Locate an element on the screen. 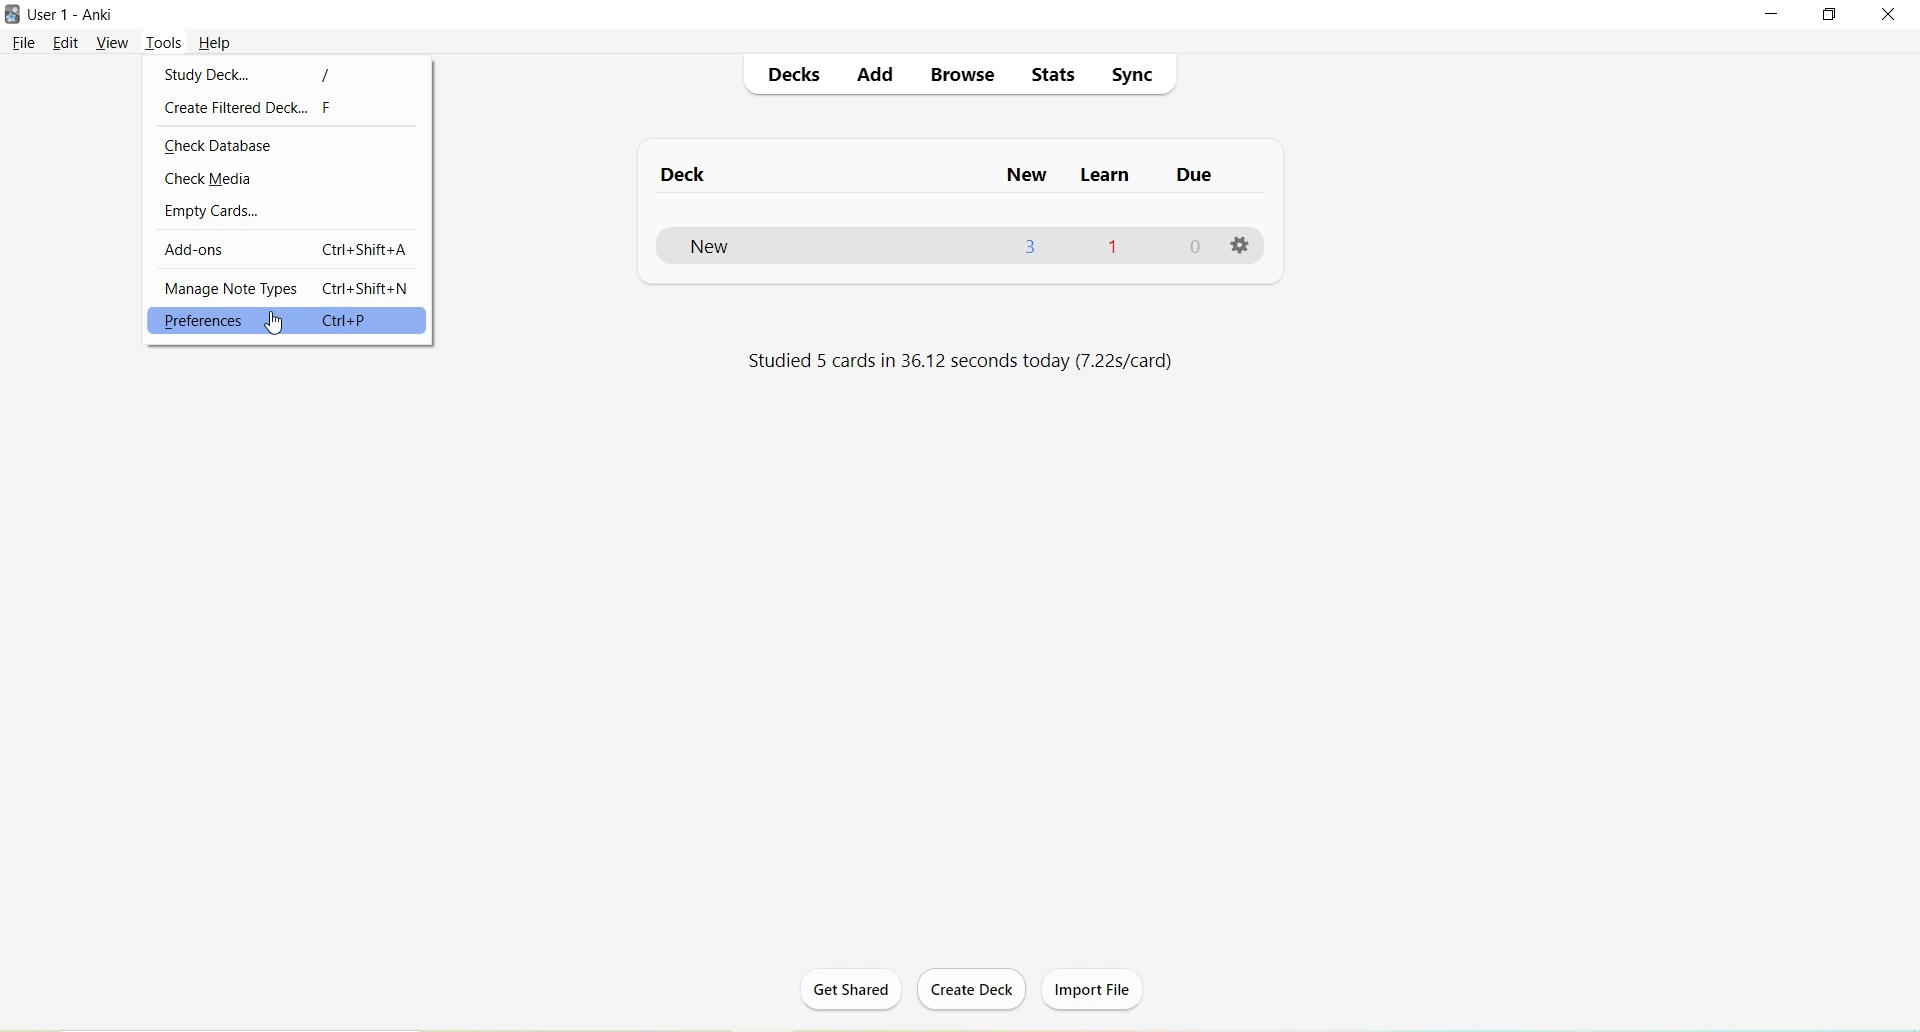 This screenshot has width=1920, height=1032. User 1 - Anki is located at coordinates (74, 16).